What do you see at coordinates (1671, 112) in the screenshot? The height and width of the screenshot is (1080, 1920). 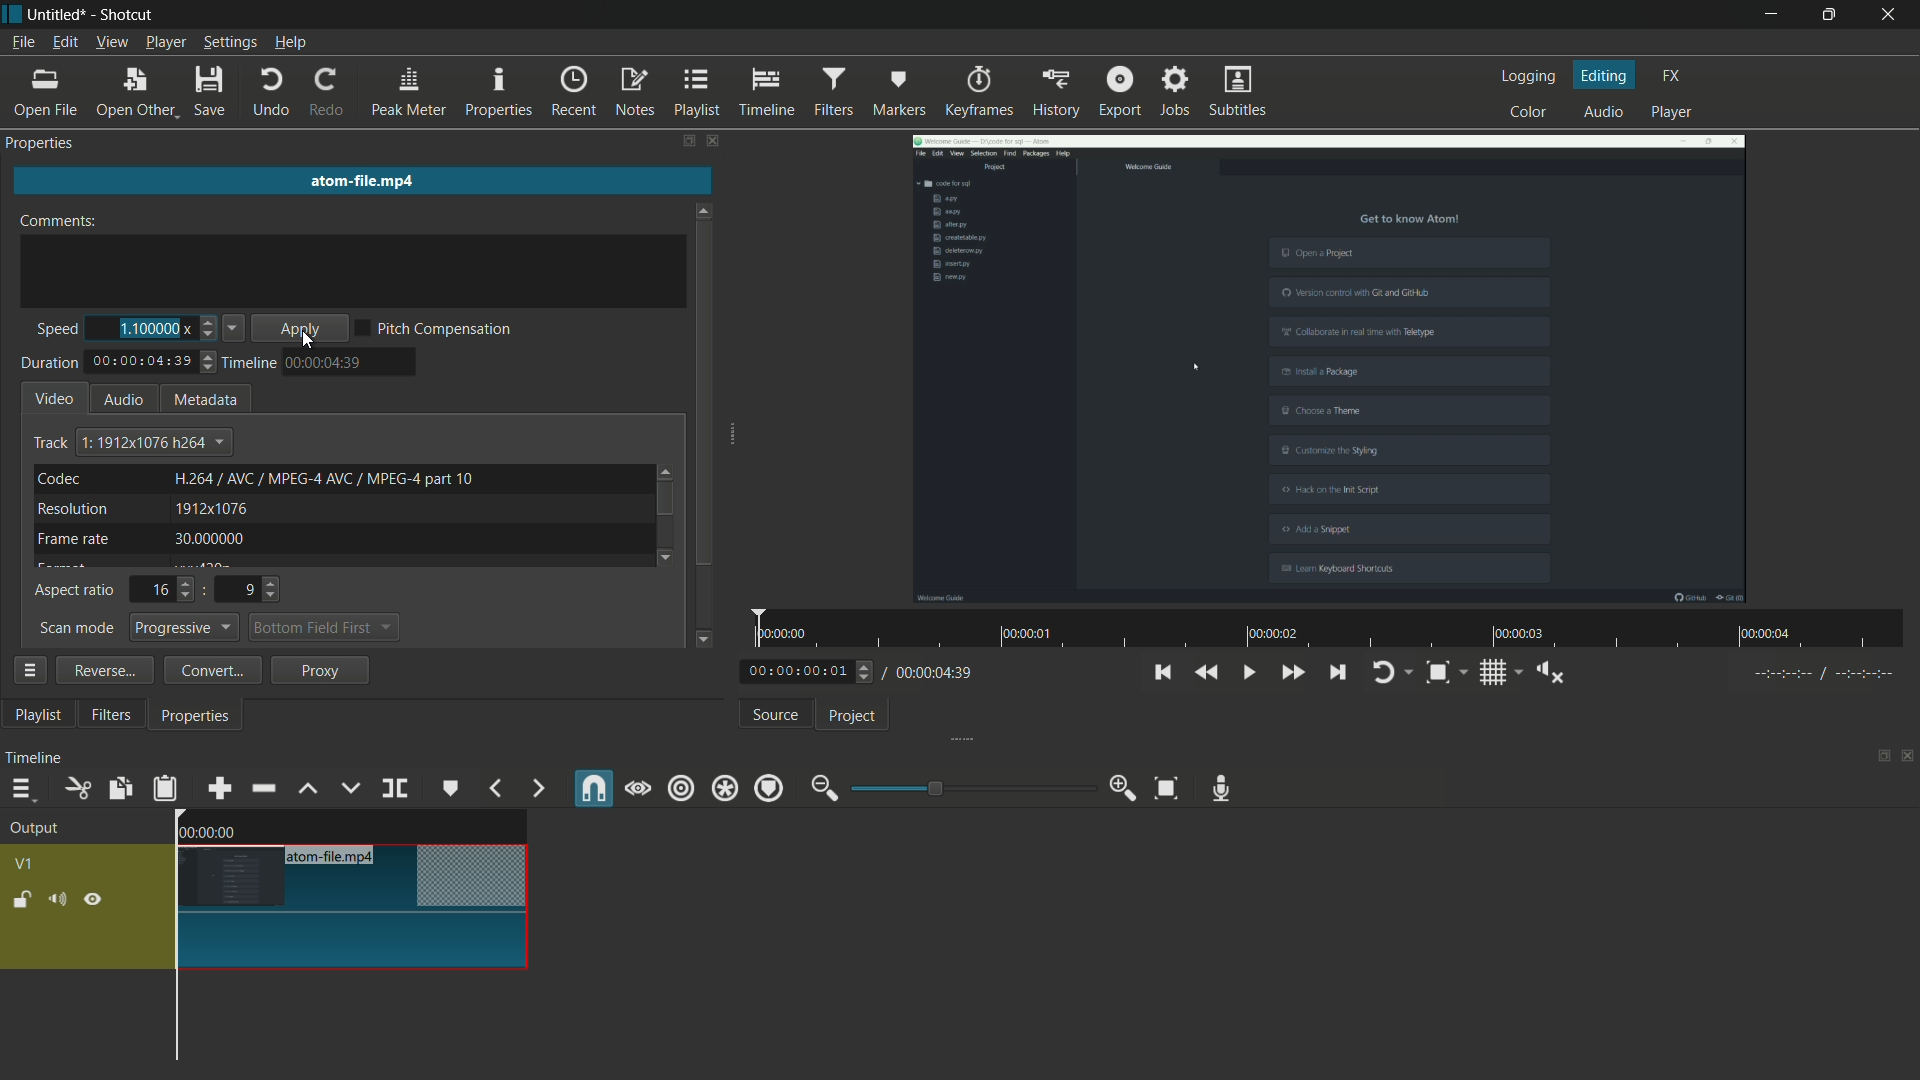 I see `player` at bounding box center [1671, 112].